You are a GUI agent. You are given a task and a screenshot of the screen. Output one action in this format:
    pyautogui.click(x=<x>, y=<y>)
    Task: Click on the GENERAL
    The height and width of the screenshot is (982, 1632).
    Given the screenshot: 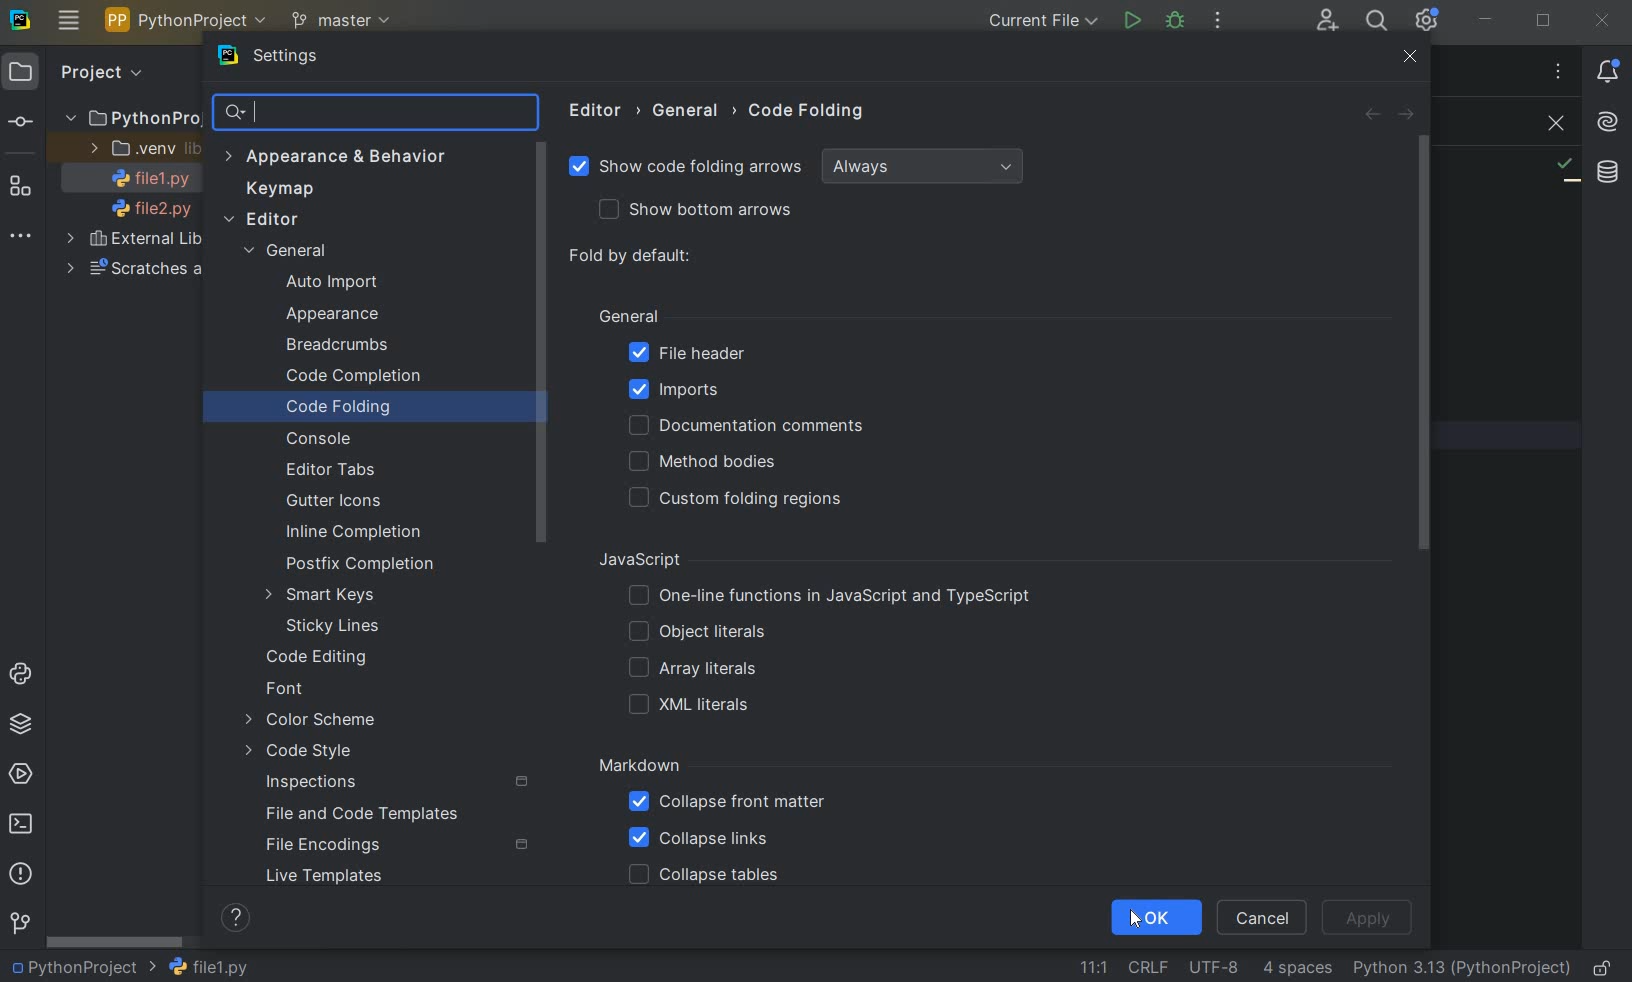 What is the action you would take?
    pyautogui.click(x=628, y=314)
    